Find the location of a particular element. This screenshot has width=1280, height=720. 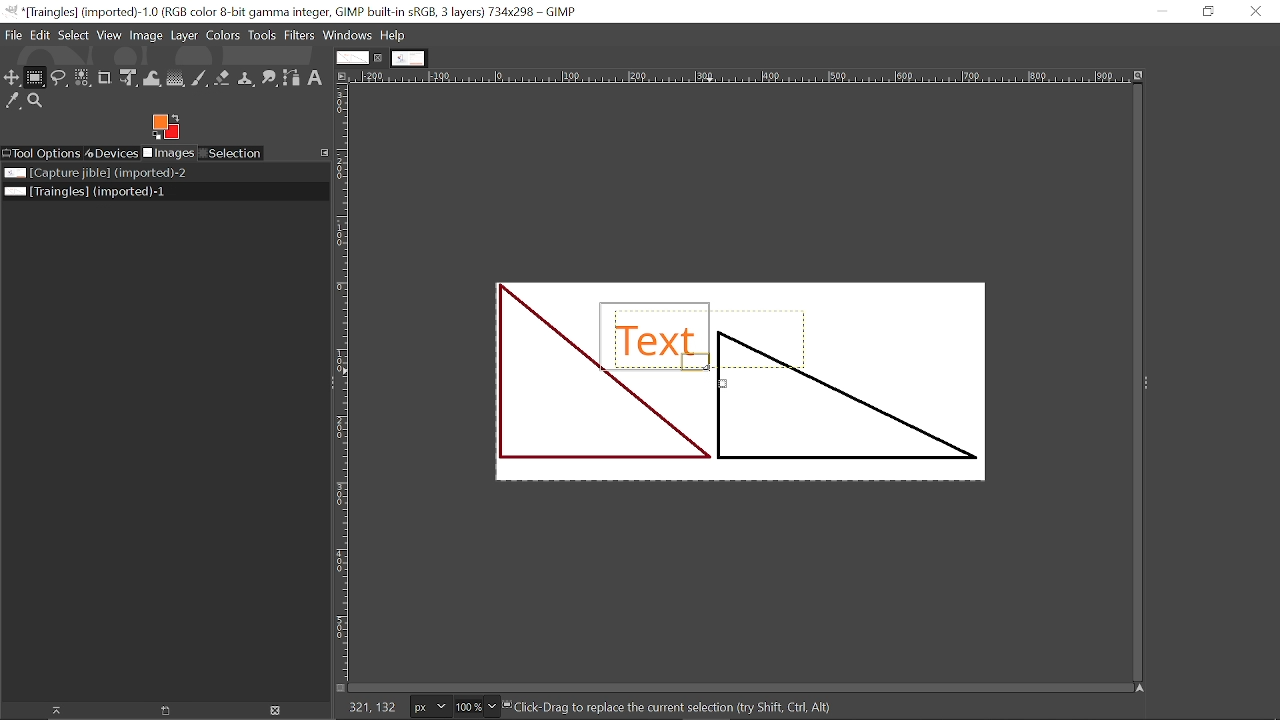

Help is located at coordinates (393, 35).